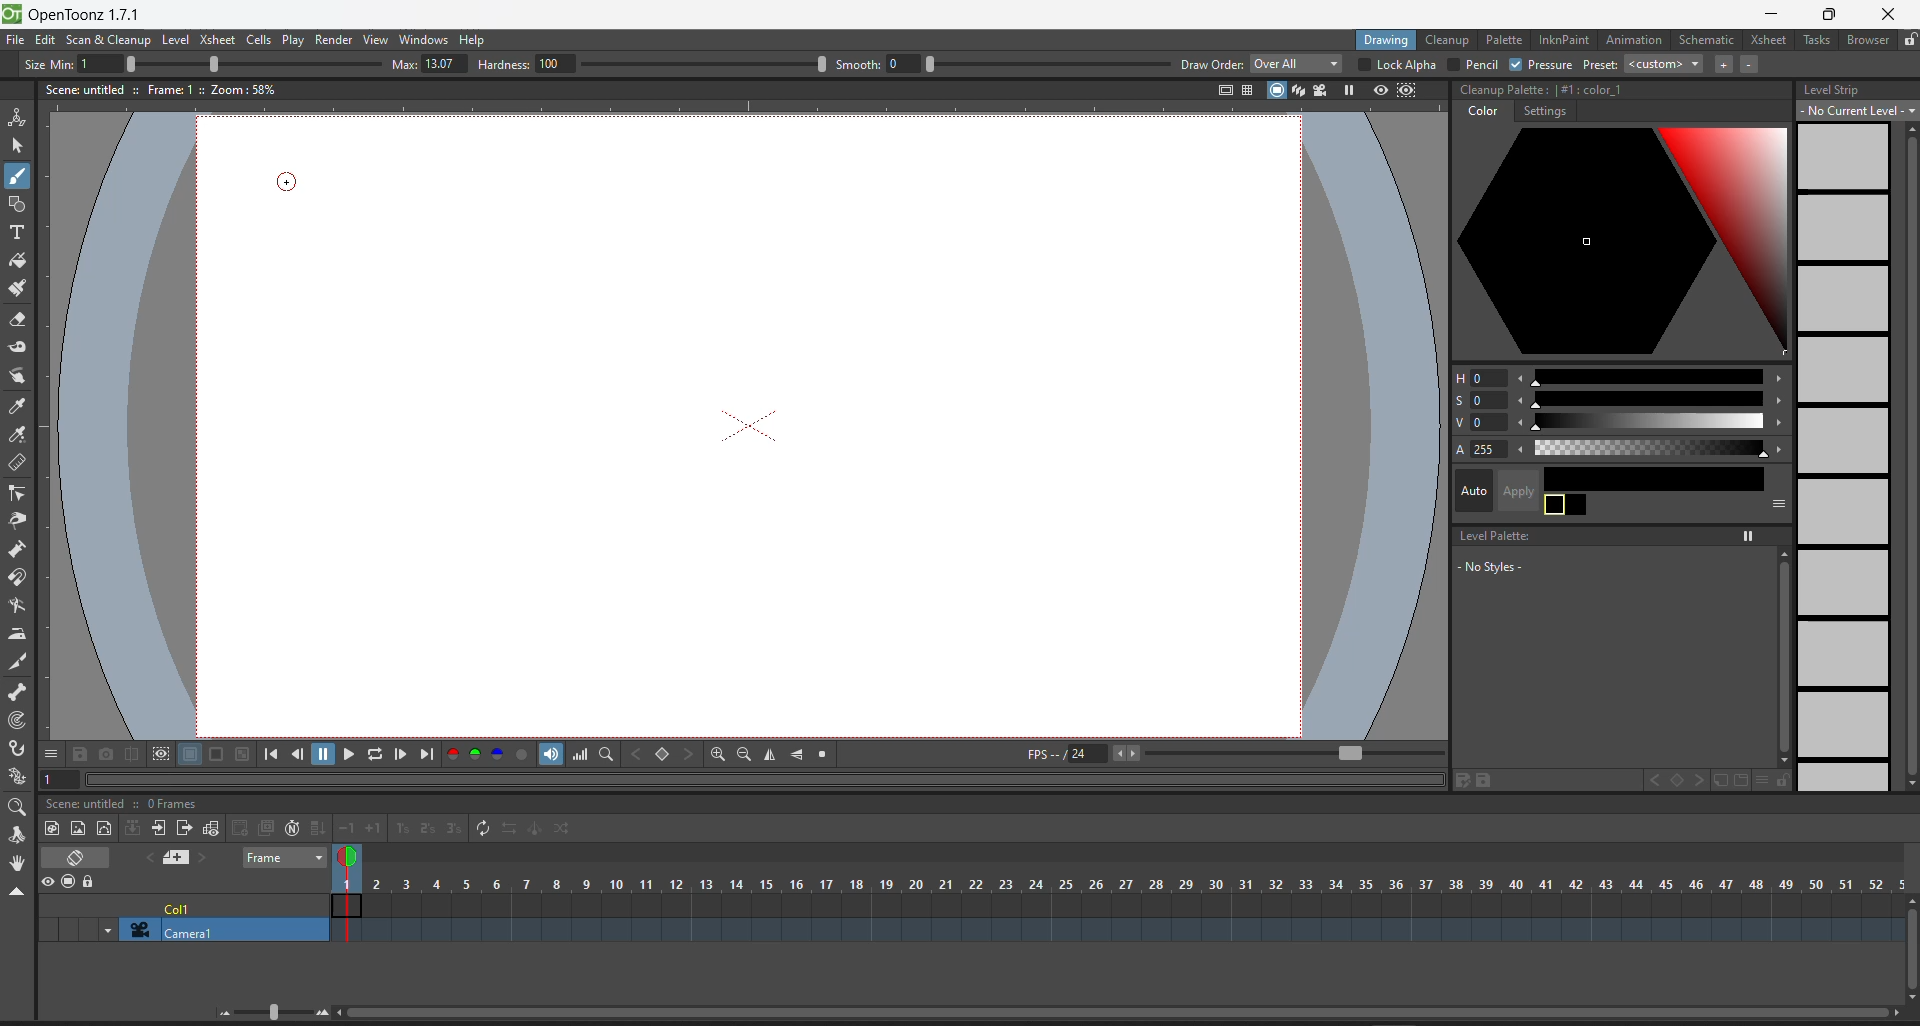  I want to click on hardness slider, so click(645, 62).